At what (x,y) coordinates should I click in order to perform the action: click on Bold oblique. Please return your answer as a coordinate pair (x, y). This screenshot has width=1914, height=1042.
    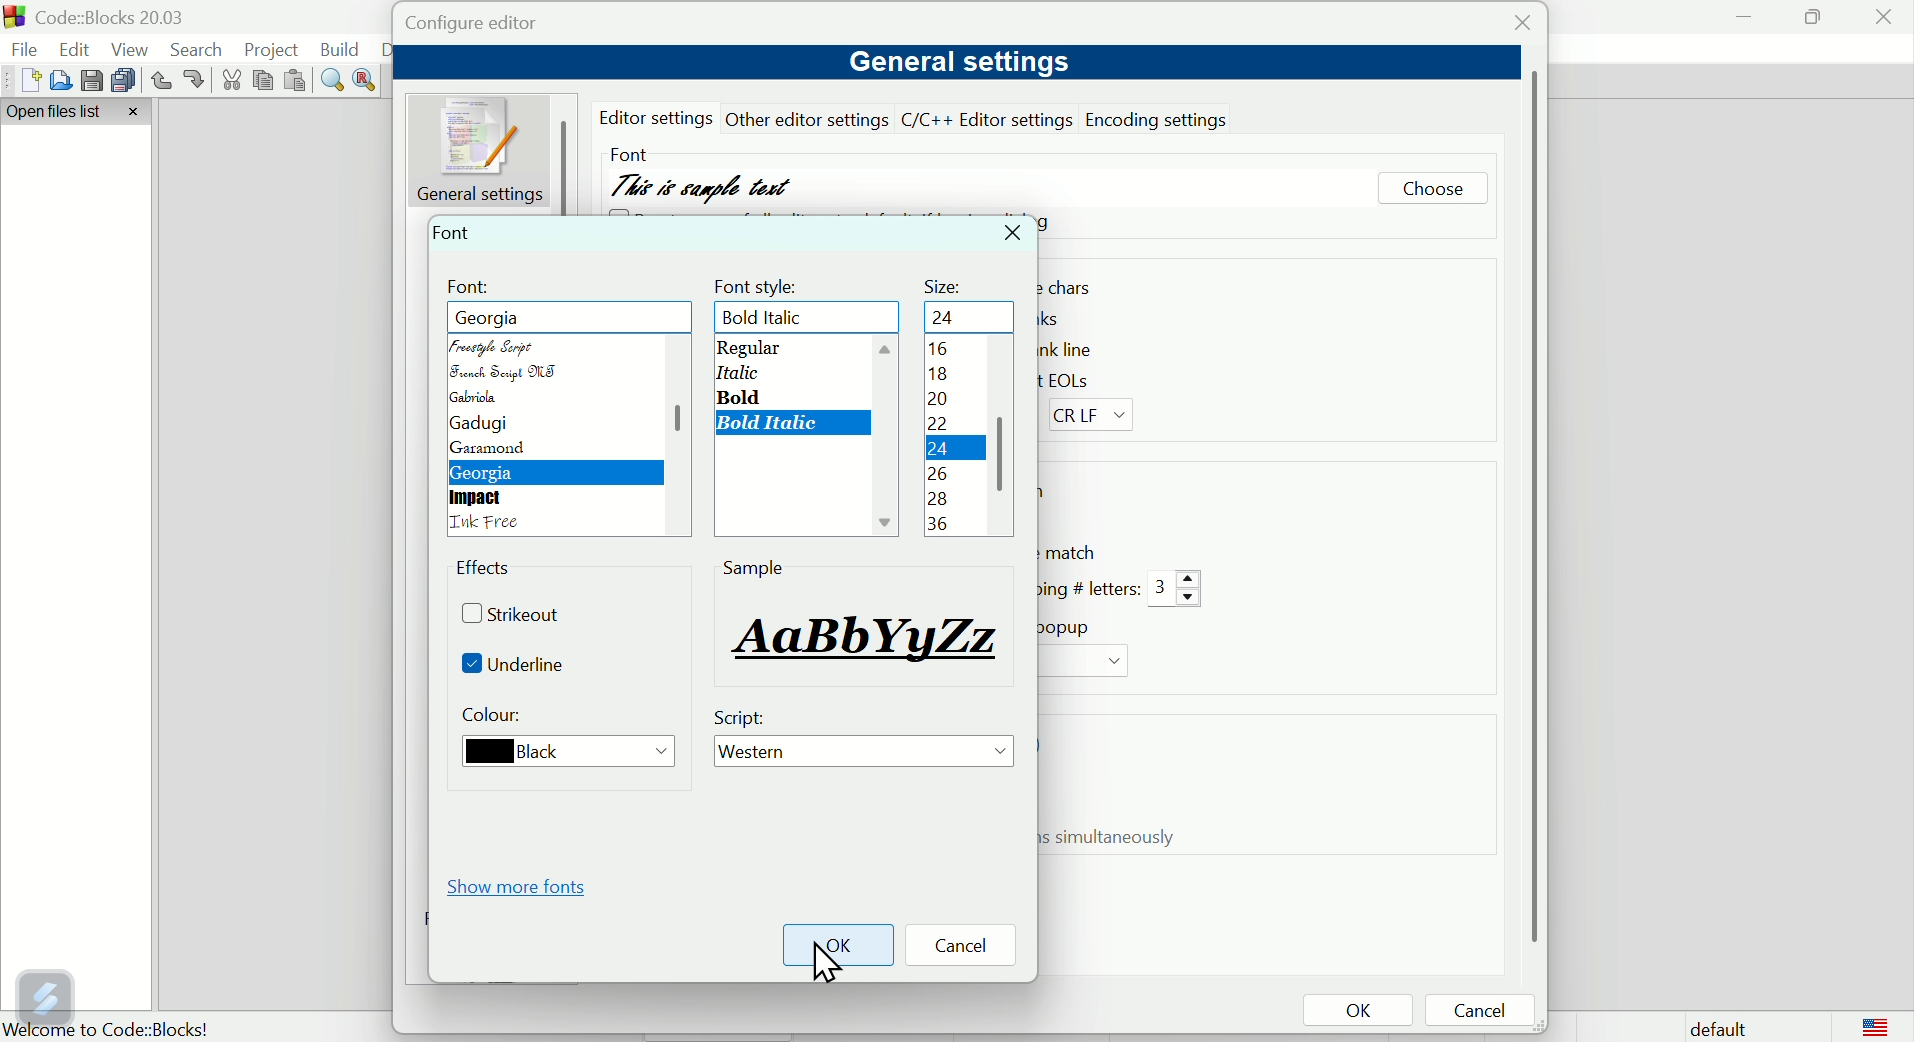
    Looking at the image, I should click on (772, 424).